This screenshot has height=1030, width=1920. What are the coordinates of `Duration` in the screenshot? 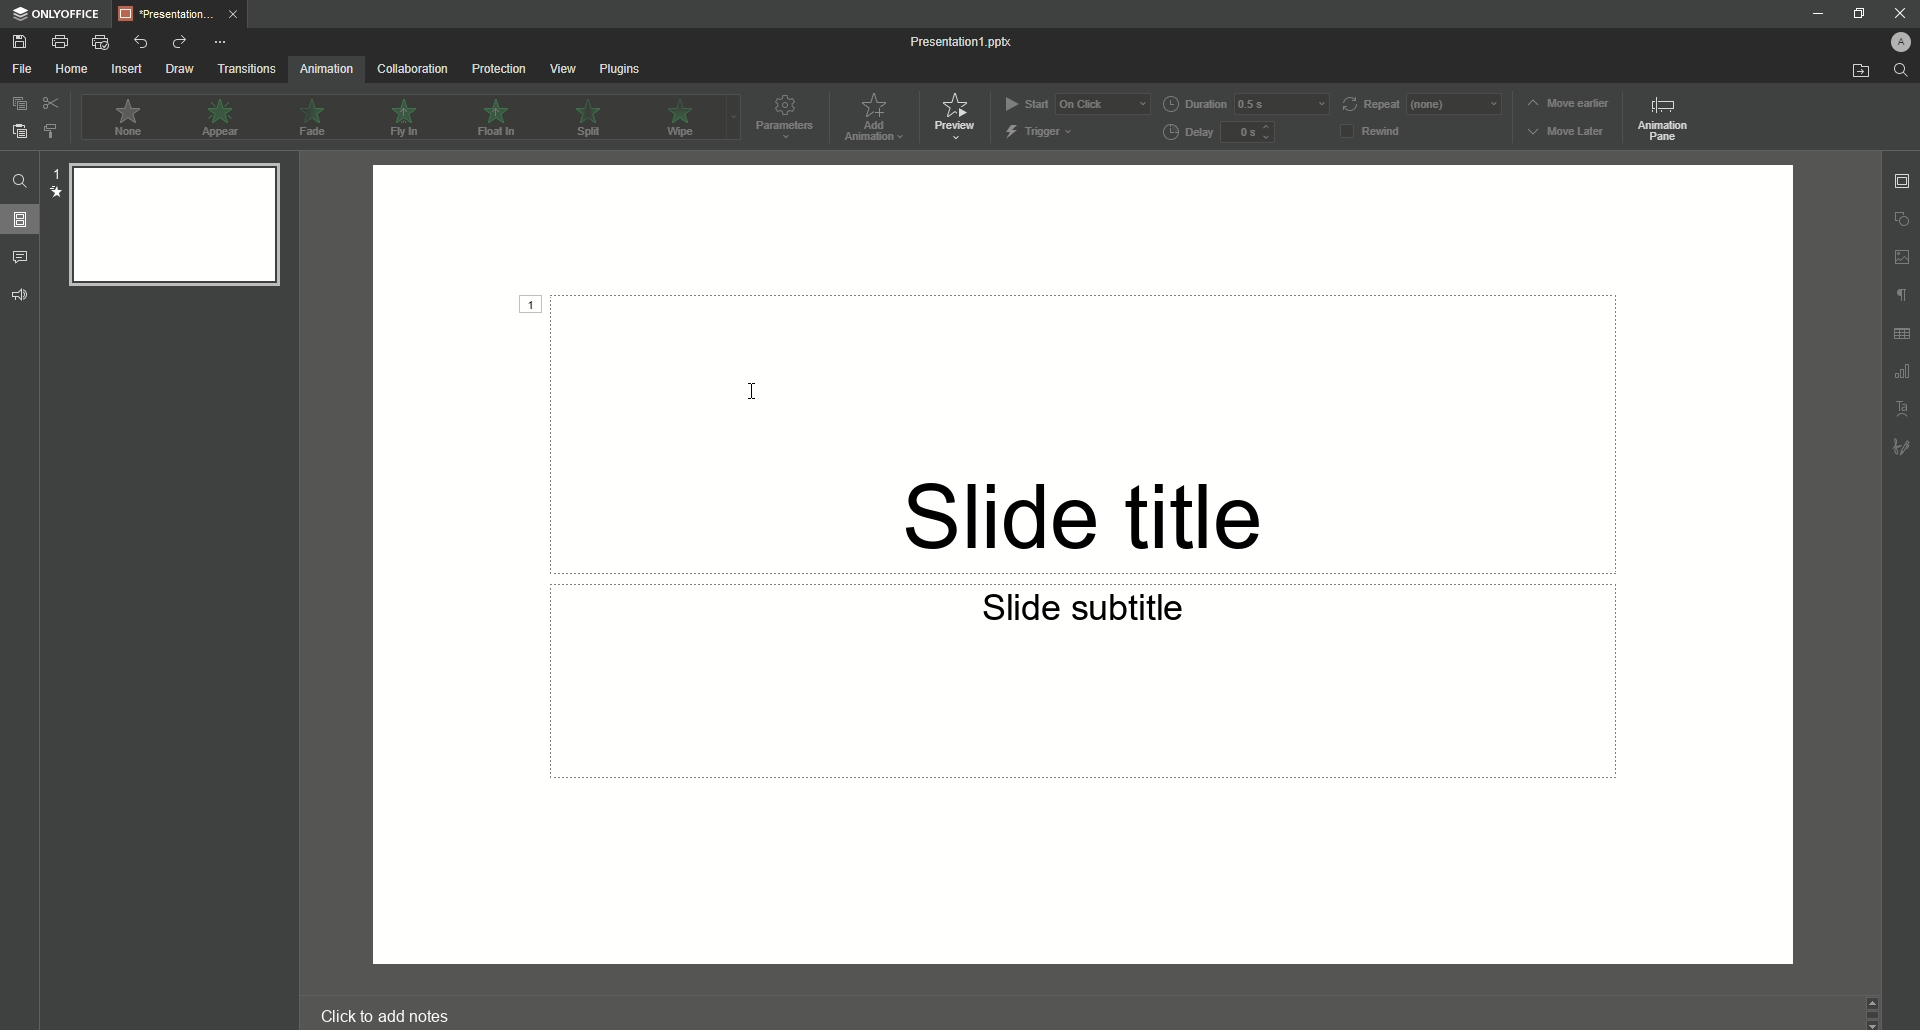 It's located at (1245, 103).